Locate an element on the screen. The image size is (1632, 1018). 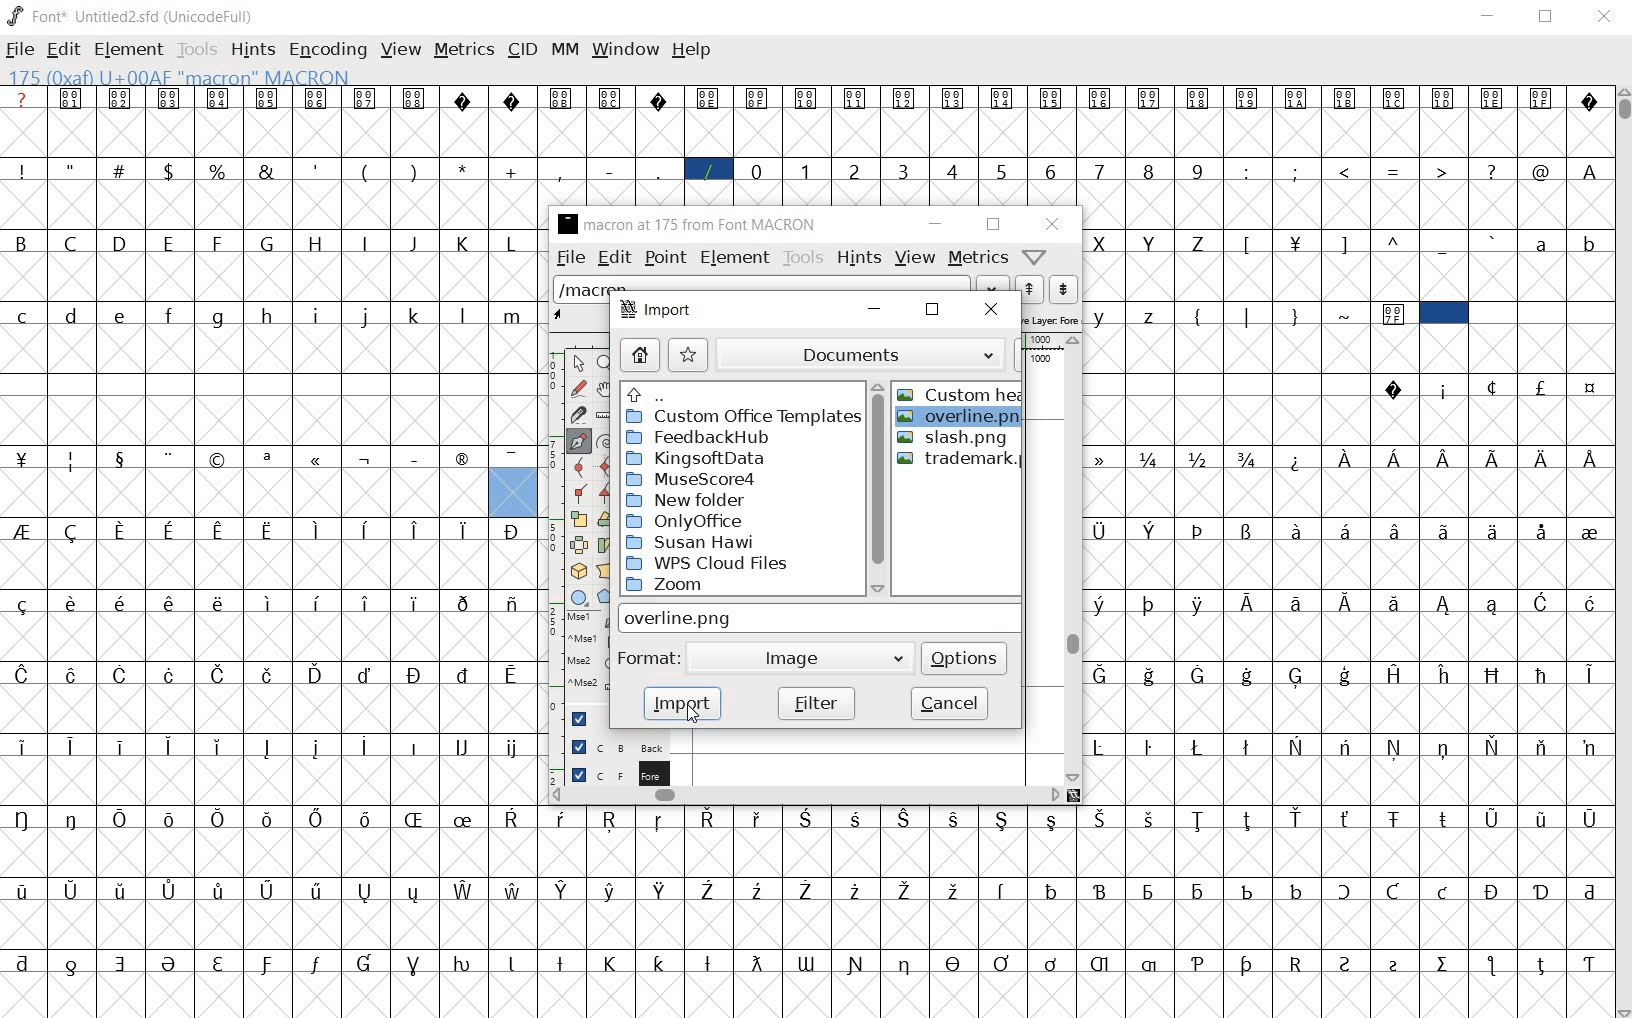
Symbol is located at coordinates (1199, 602).